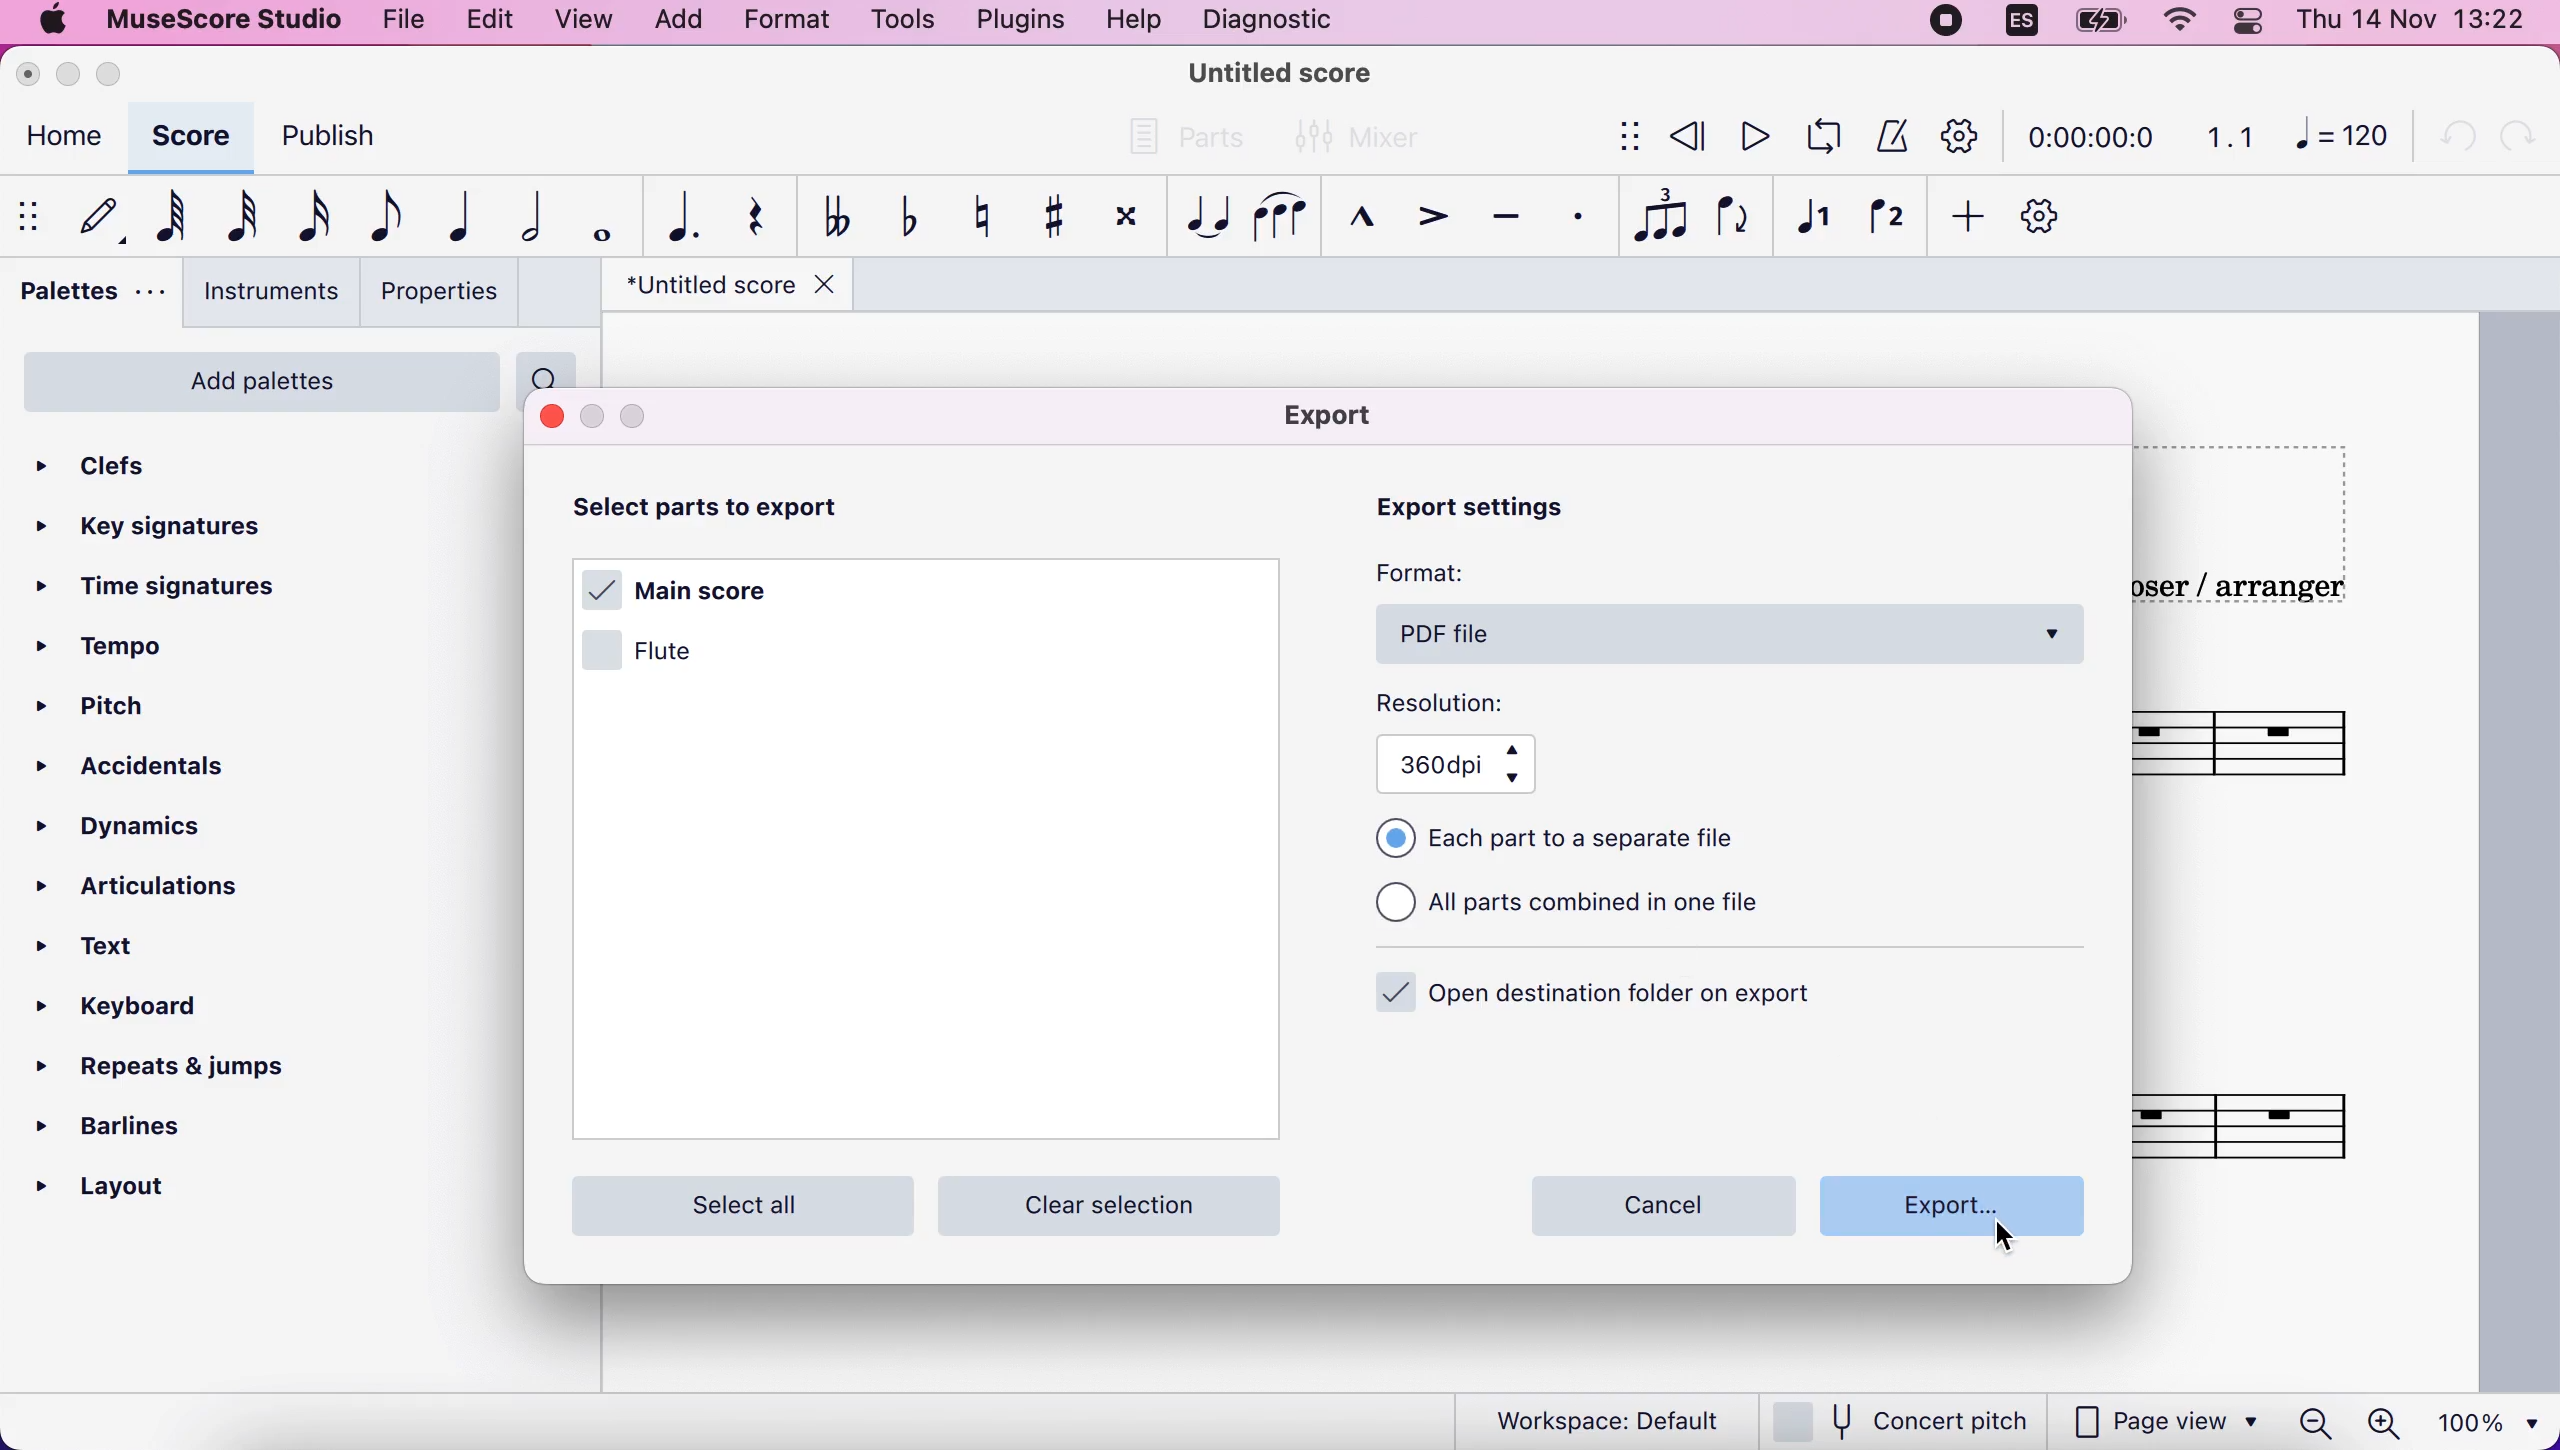 This screenshot has width=2560, height=1450. What do you see at coordinates (789, 23) in the screenshot?
I see `format` at bounding box center [789, 23].